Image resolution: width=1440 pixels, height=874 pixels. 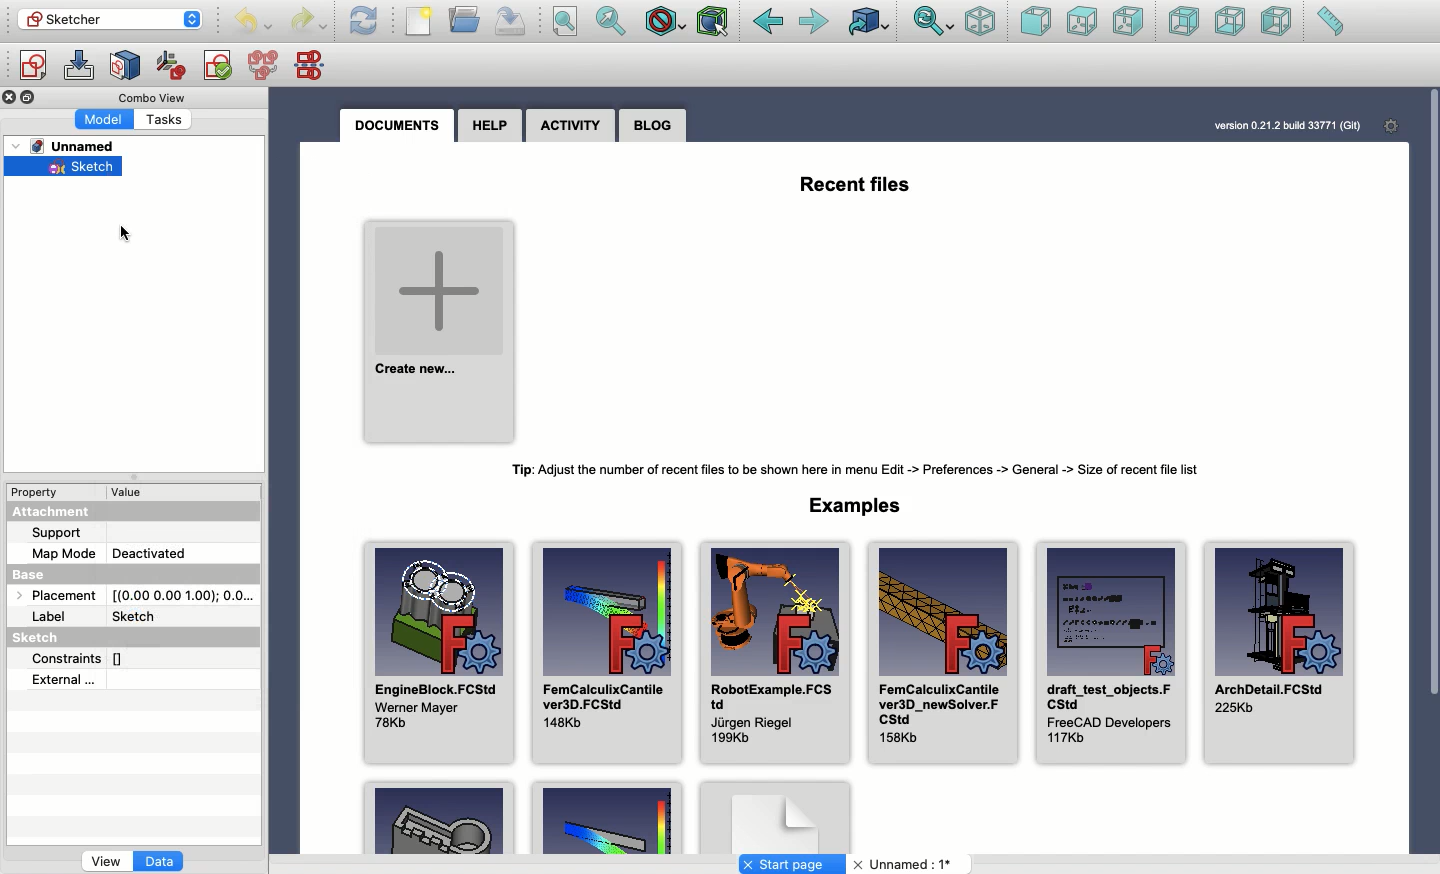 I want to click on Settings, so click(x=1385, y=125).